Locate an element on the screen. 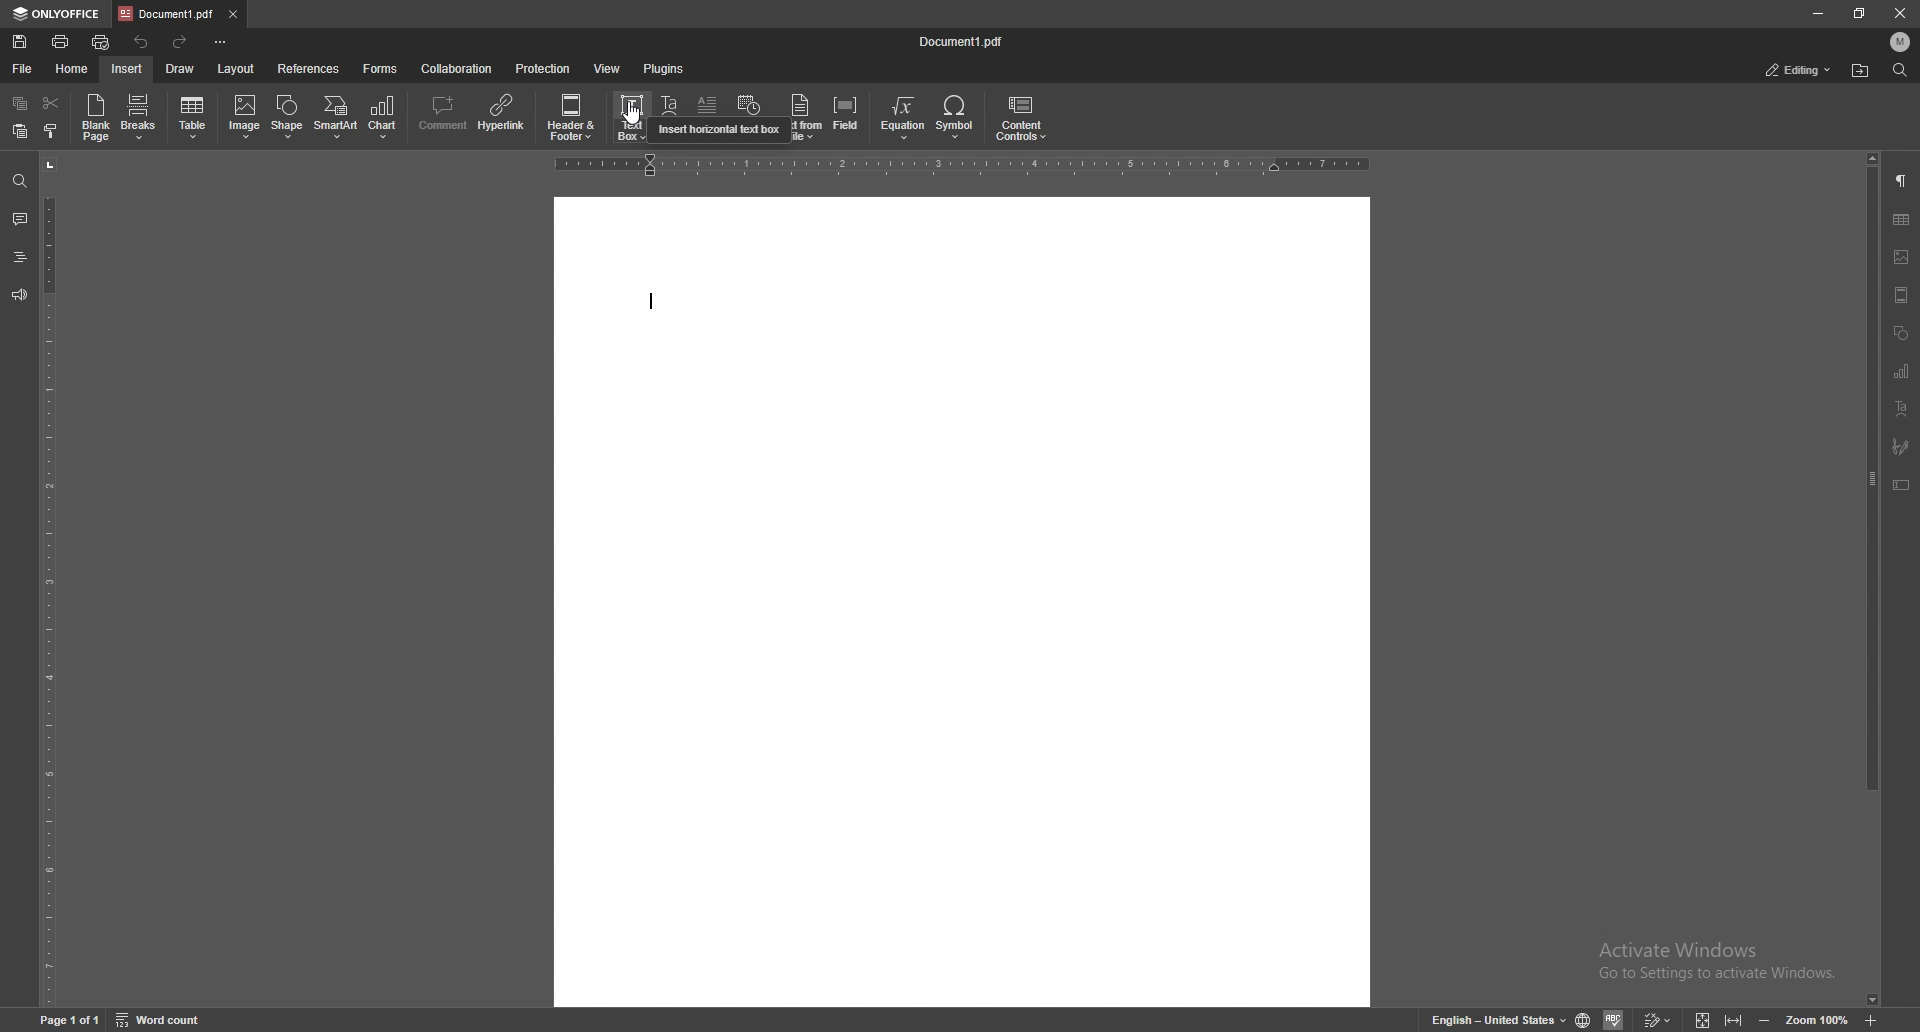 The height and width of the screenshot is (1032, 1920). chart is located at coordinates (386, 117).